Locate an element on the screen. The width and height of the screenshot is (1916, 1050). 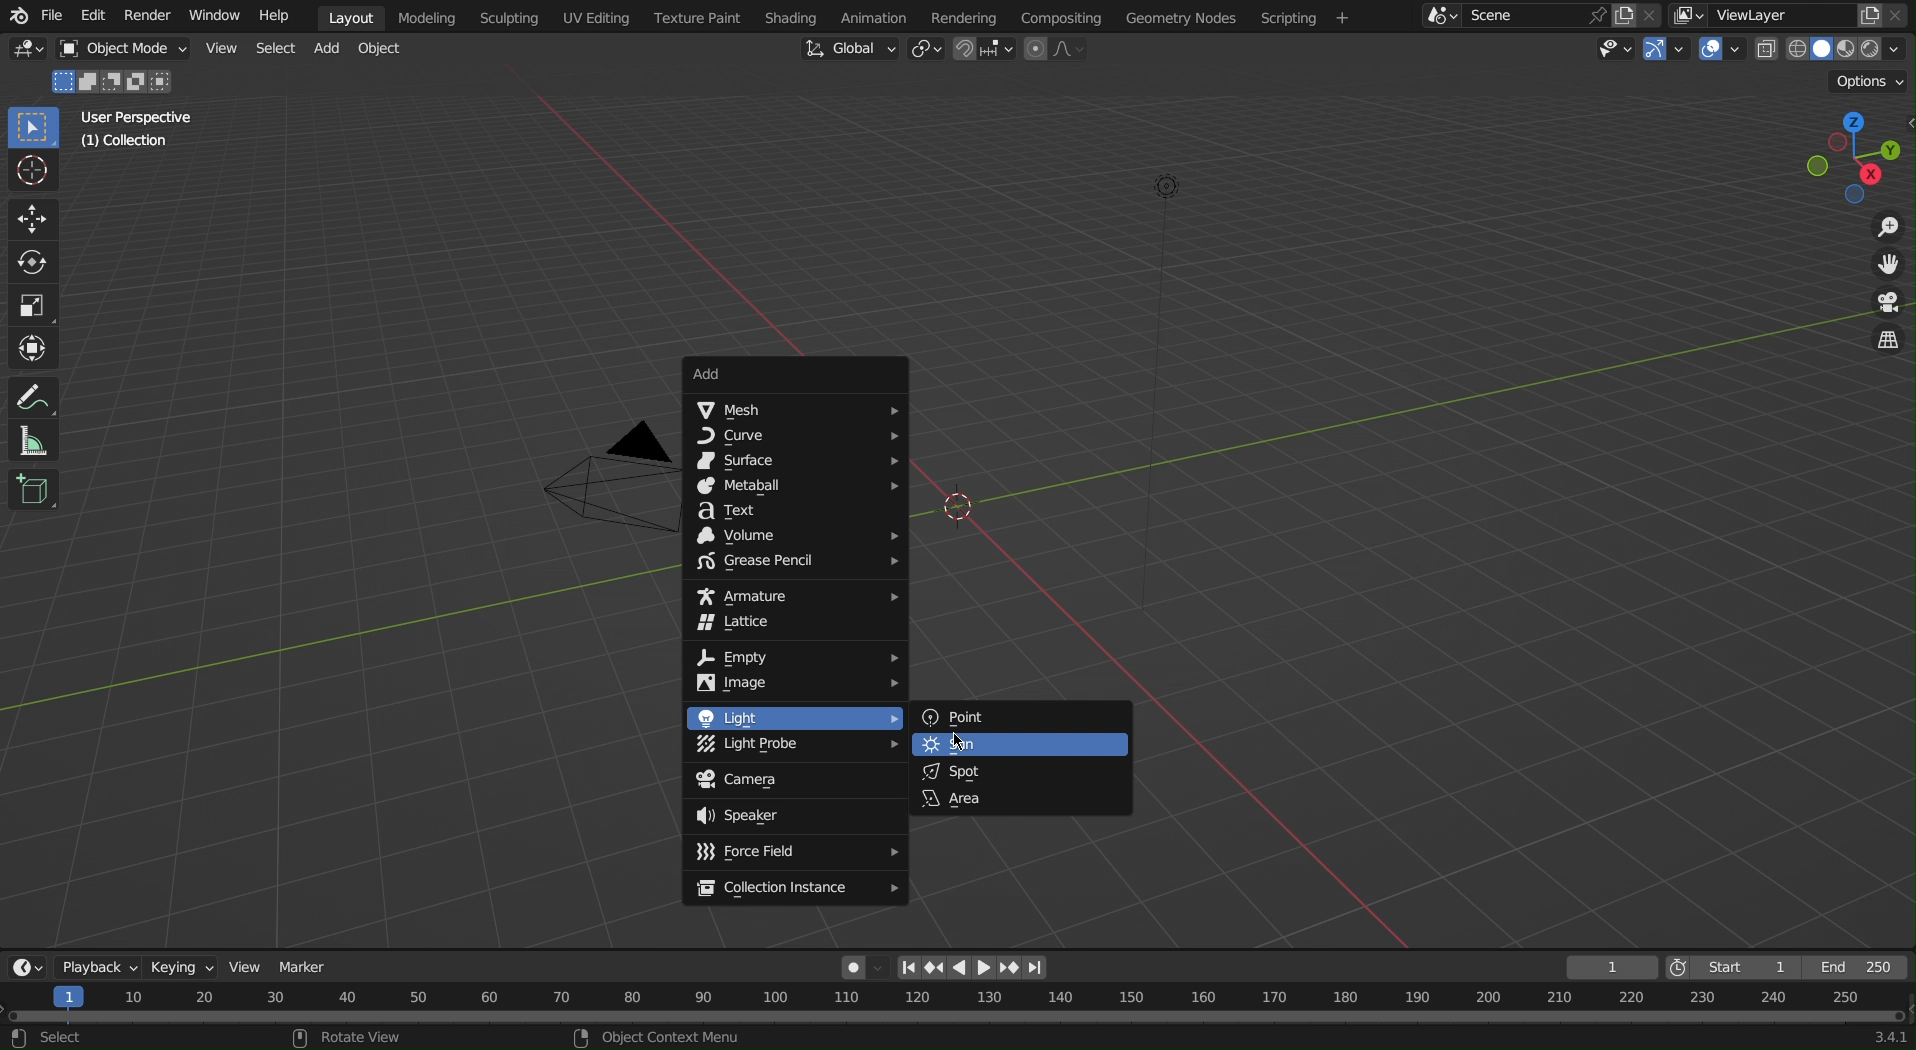
Toggle View is located at coordinates (1885, 343).